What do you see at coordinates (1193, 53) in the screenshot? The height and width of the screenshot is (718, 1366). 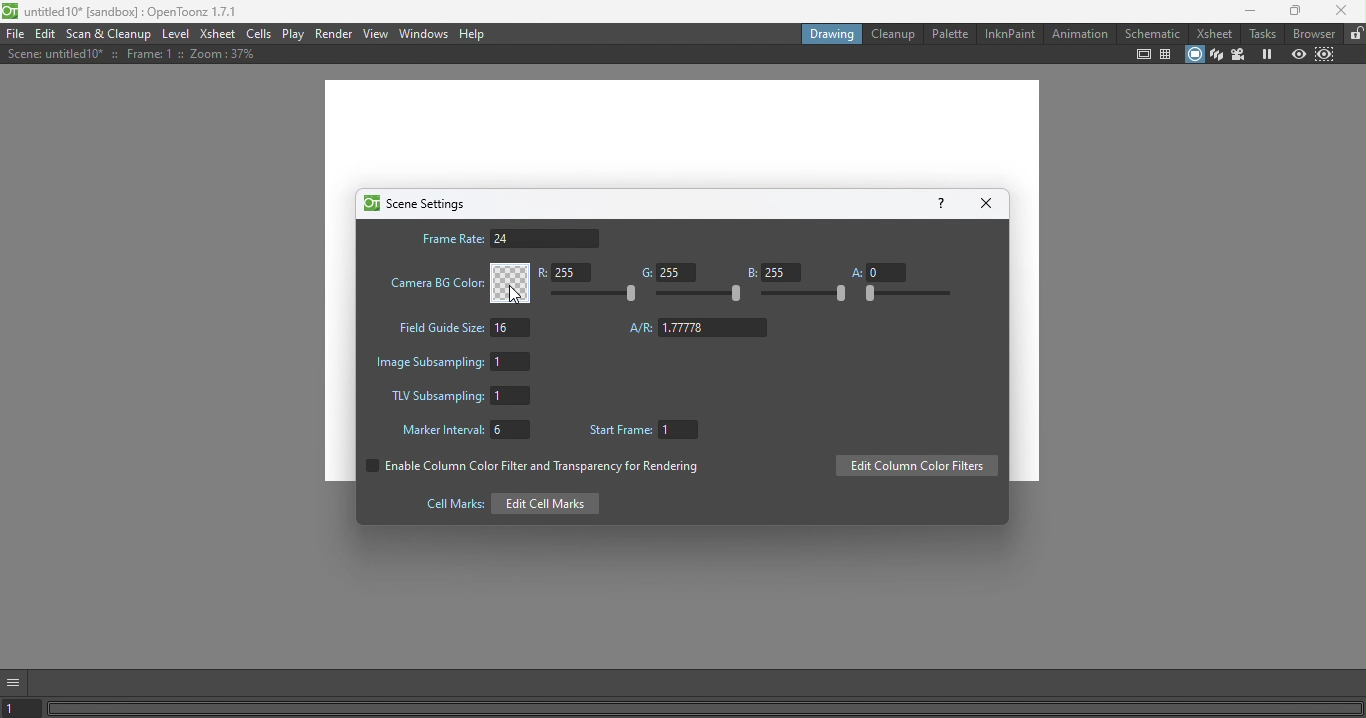 I see `Camera stand view` at bounding box center [1193, 53].